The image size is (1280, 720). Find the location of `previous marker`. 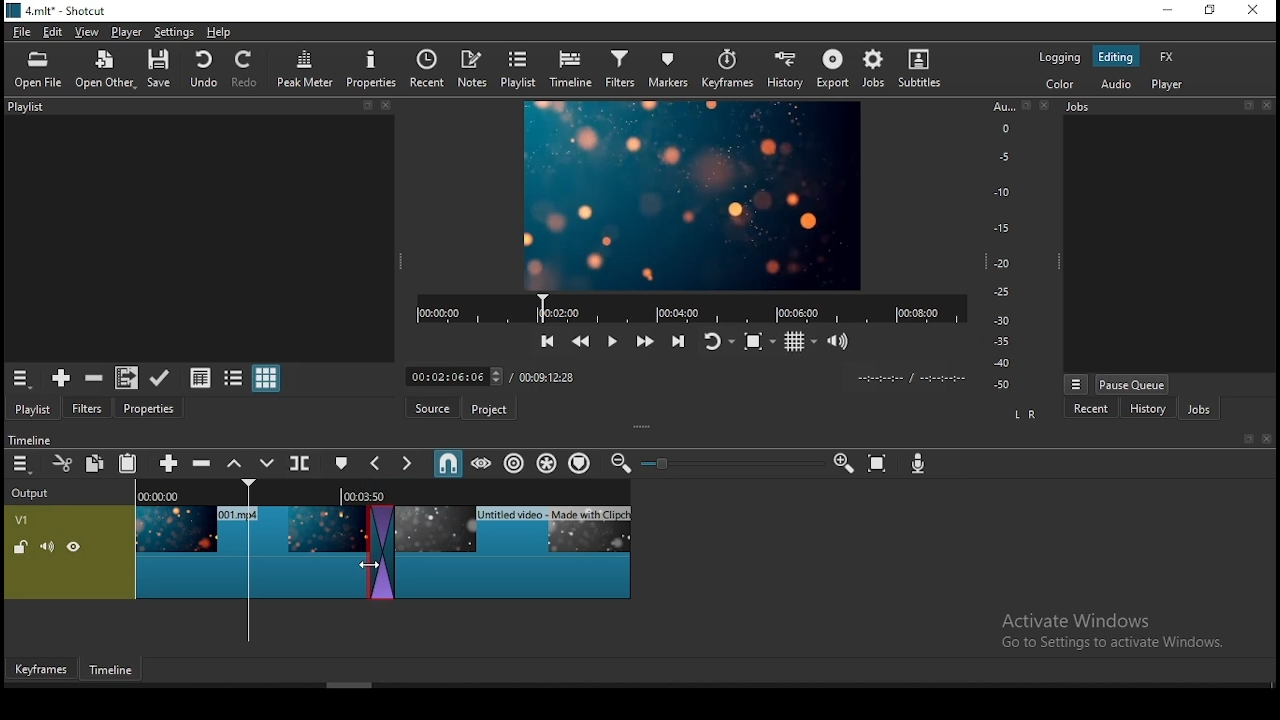

previous marker is located at coordinates (375, 464).